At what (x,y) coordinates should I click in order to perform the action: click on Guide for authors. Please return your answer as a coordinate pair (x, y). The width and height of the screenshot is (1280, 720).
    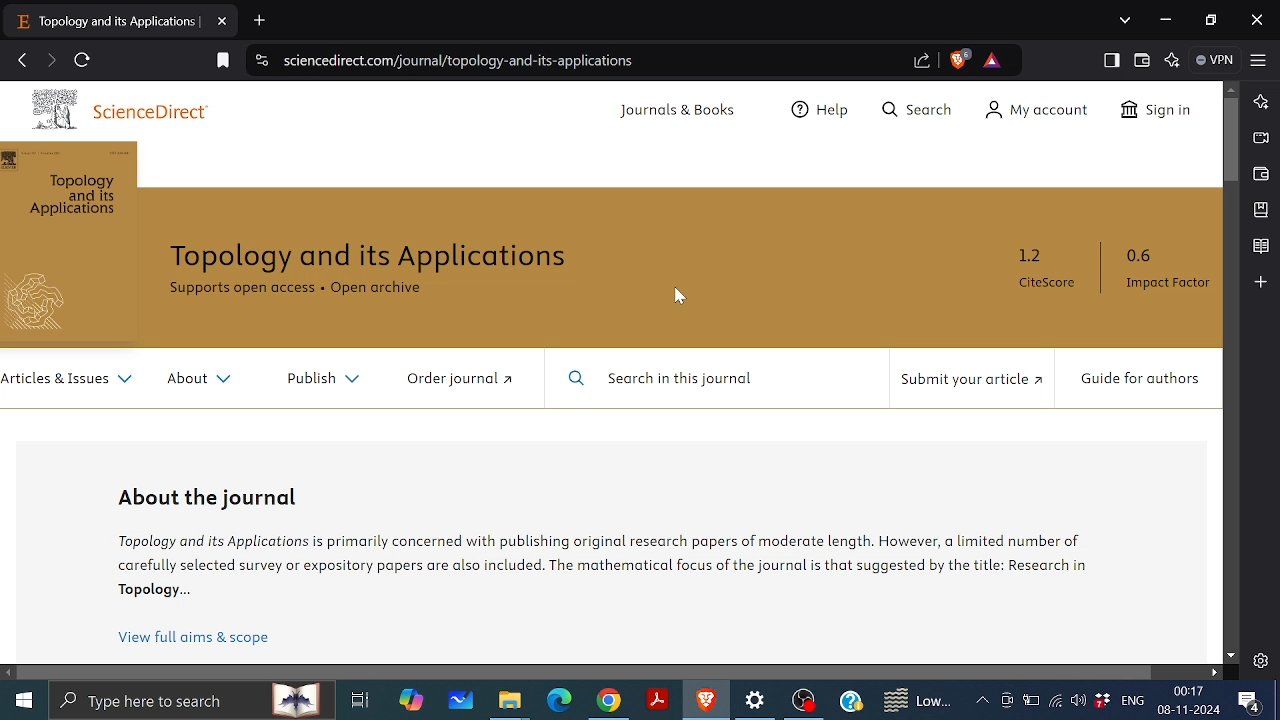
    Looking at the image, I should click on (1147, 382).